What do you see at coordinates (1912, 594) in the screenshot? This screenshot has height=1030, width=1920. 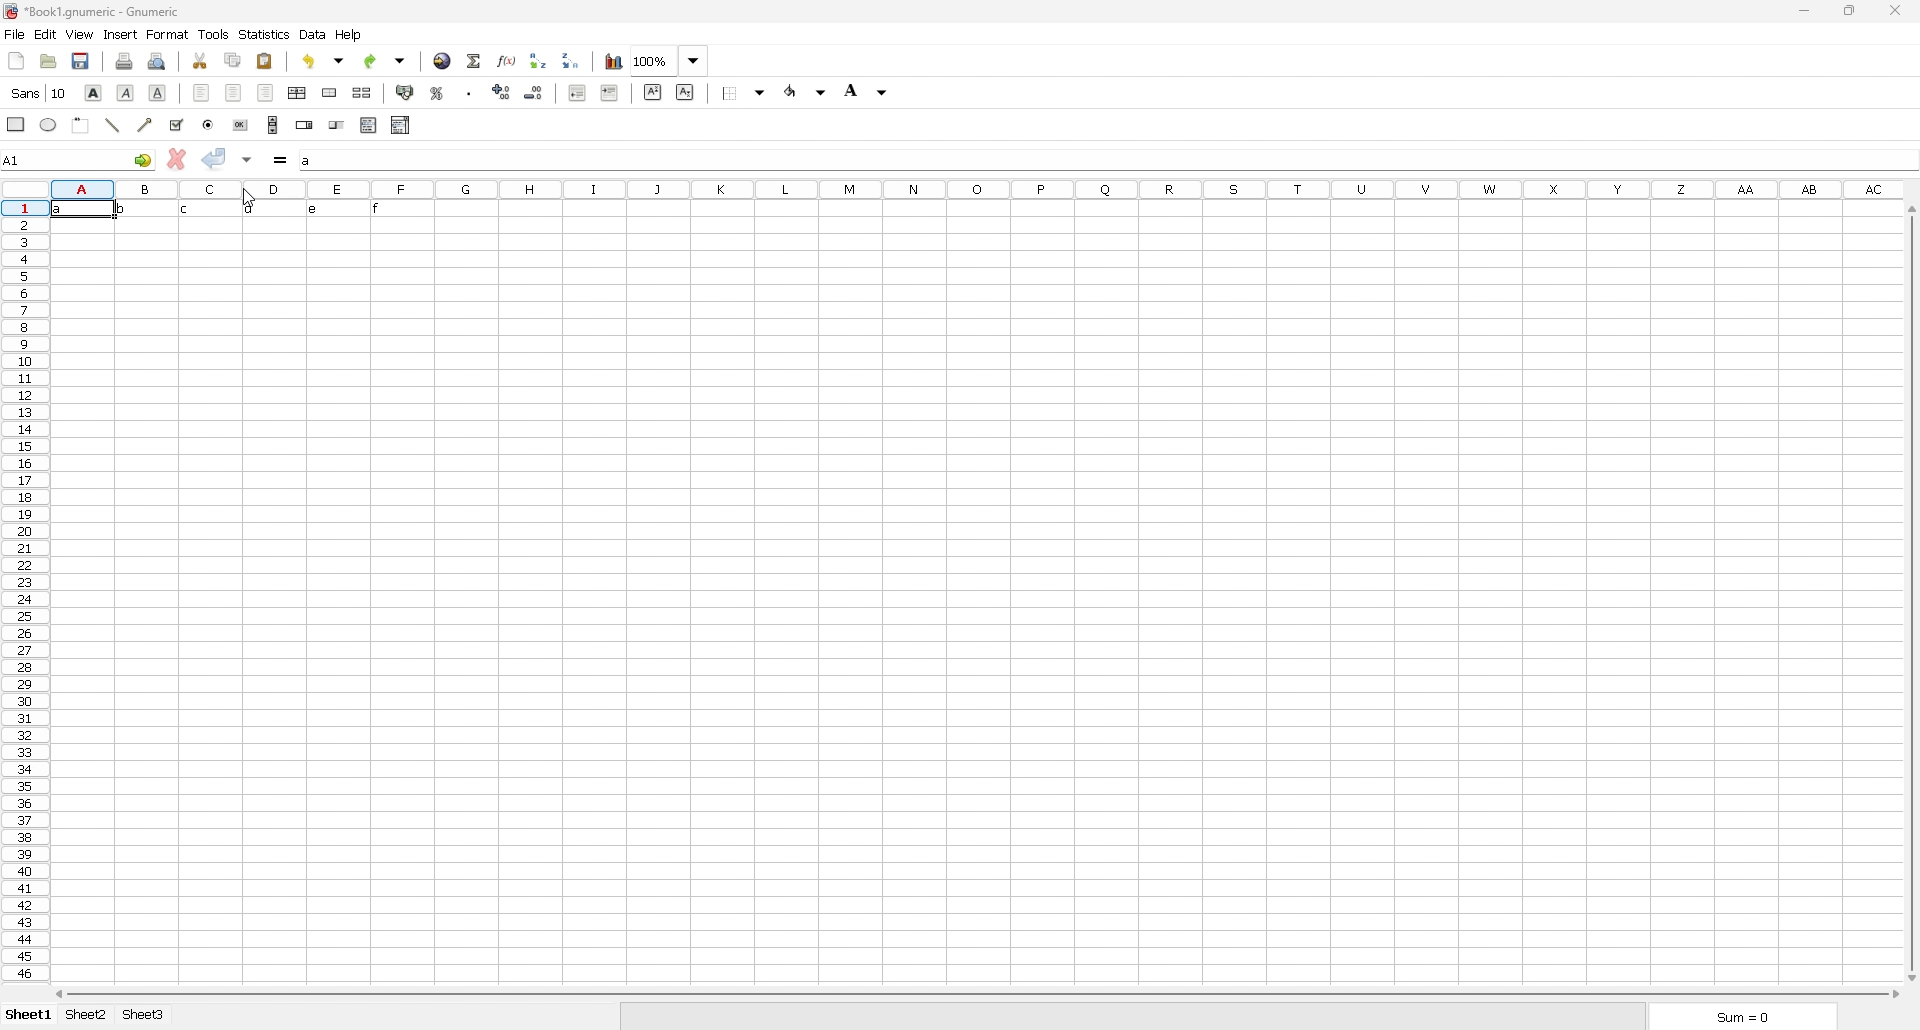 I see `scroll bar` at bounding box center [1912, 594].